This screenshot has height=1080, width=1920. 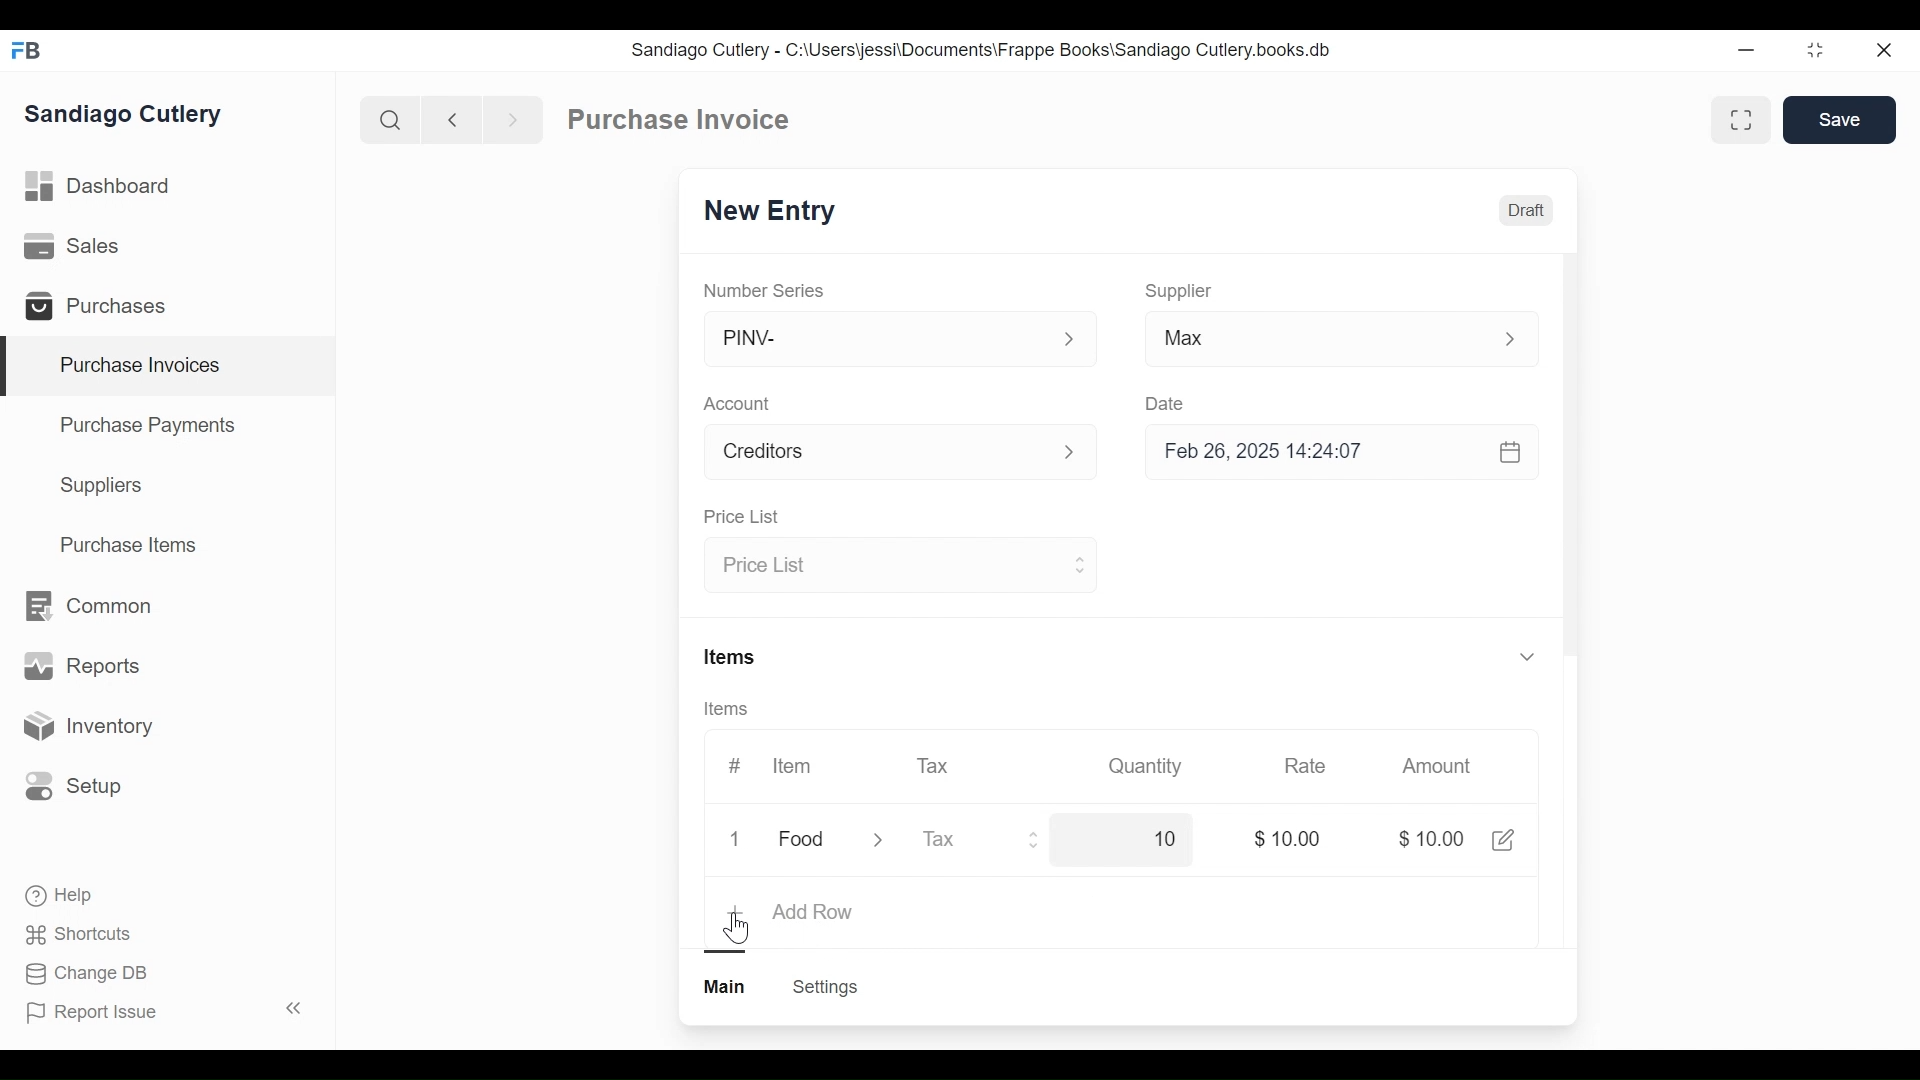 What do you see at coordinates (33, 52) in the screenshot?
I see `Frappe Books Desktop icon` at bounding box center [33, 52].